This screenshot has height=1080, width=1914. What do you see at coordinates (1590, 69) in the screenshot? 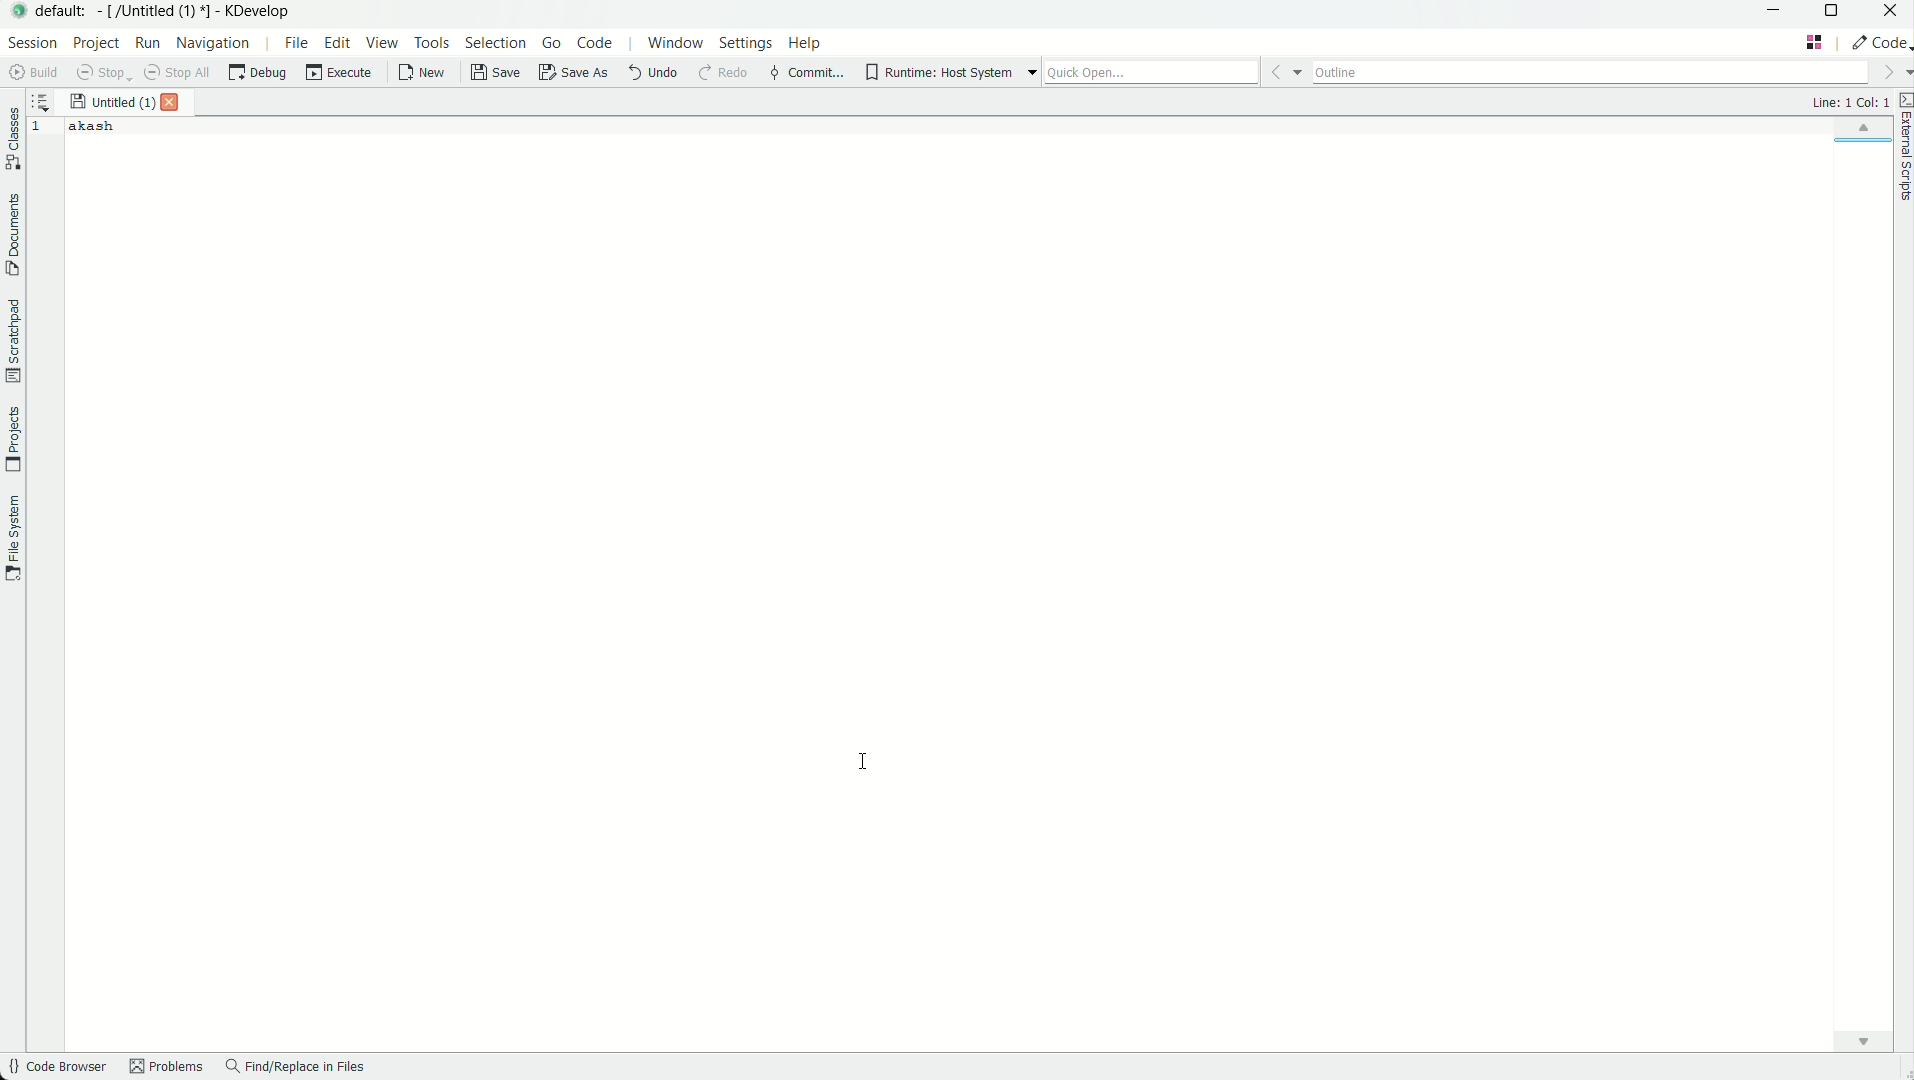
I see `outline` at bounding box center [1590, 69].